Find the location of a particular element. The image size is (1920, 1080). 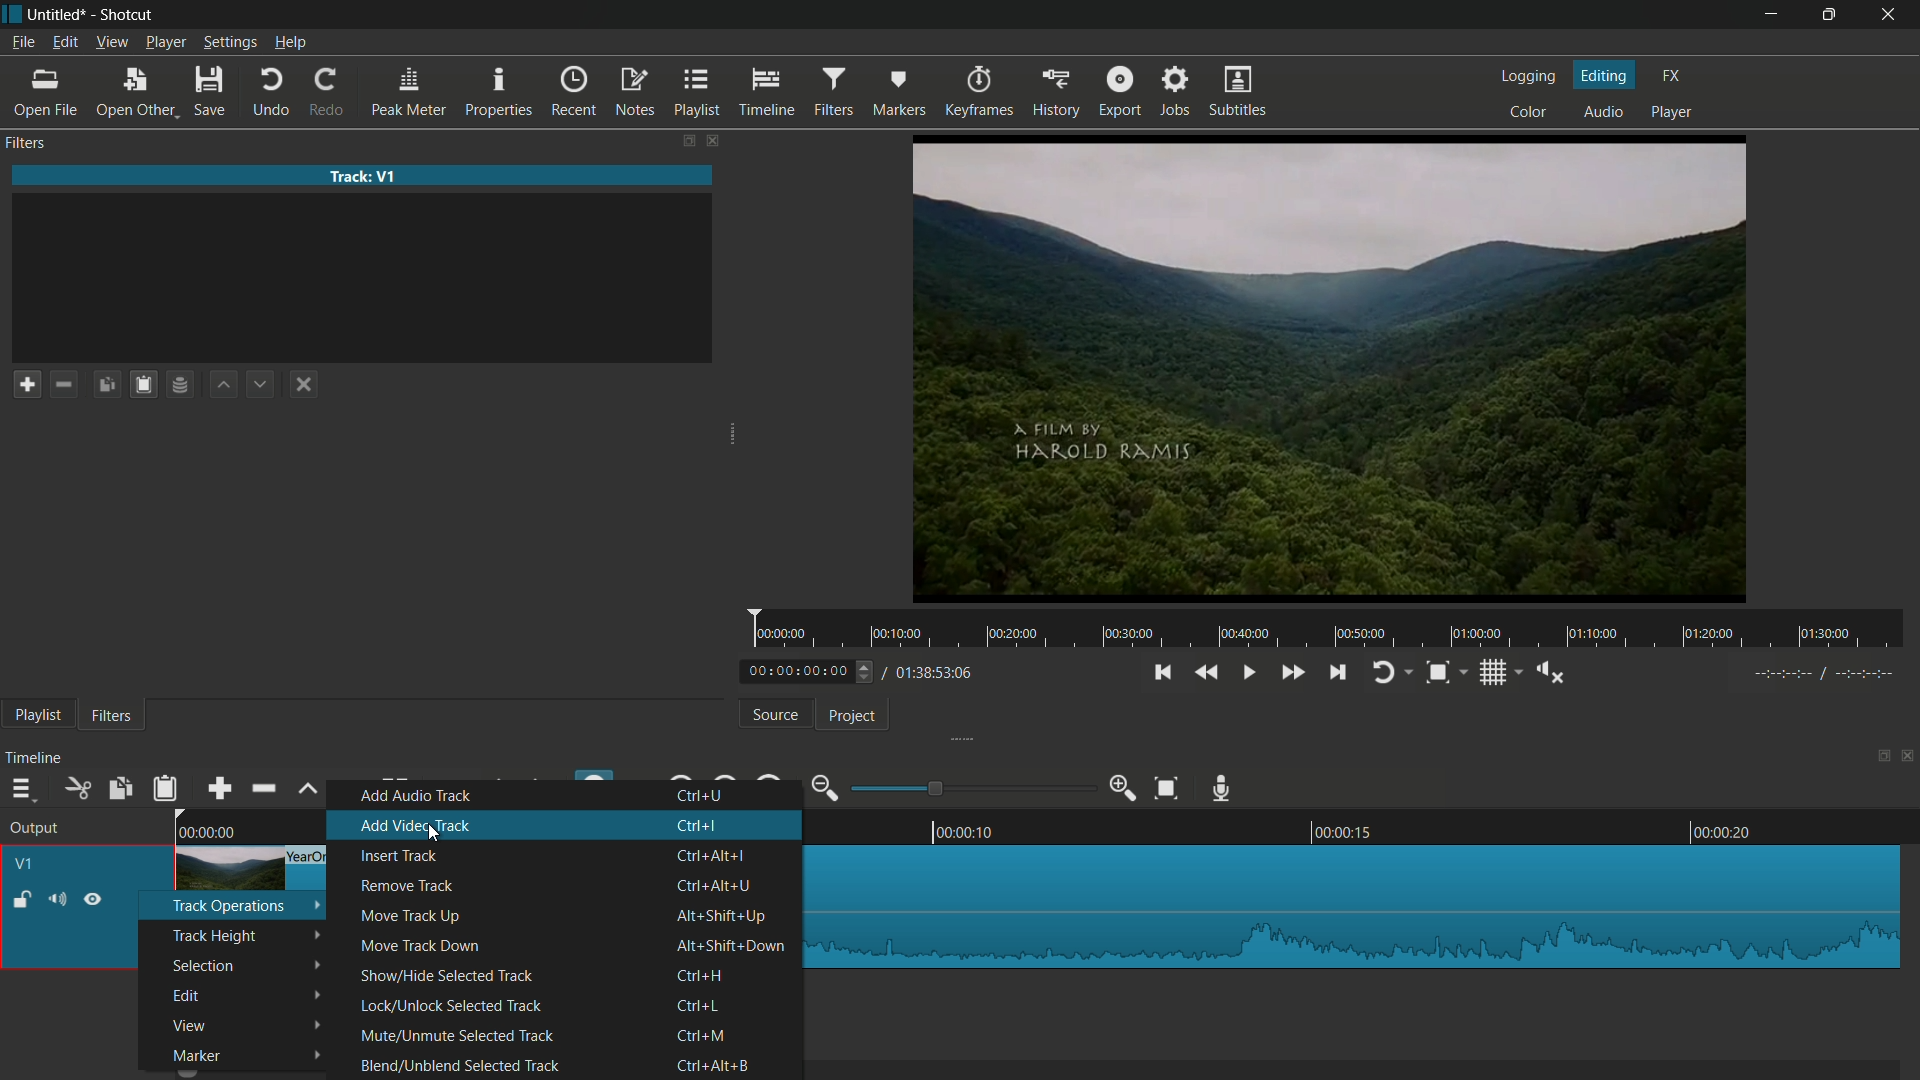

key shortcut is located at coordinates (697, 796).